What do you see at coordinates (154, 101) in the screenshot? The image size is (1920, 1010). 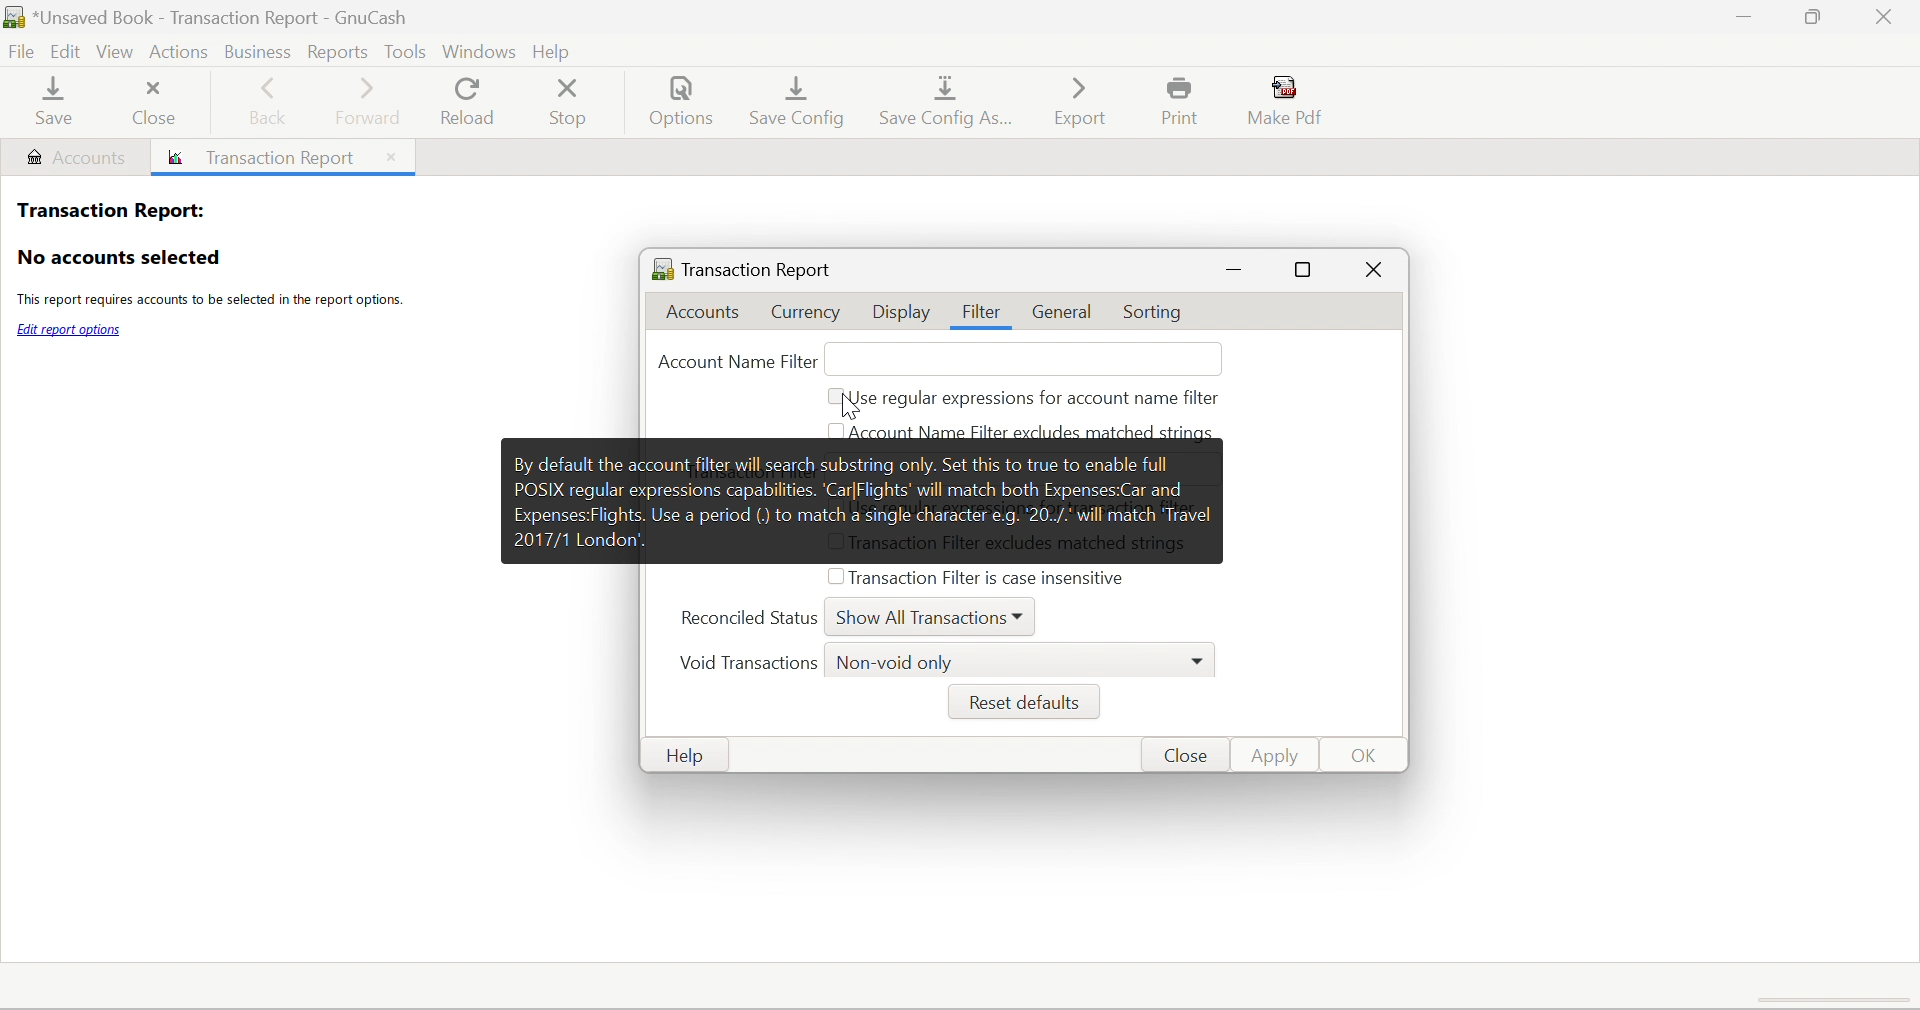 I see `Close` at bounding box center [154, 101].